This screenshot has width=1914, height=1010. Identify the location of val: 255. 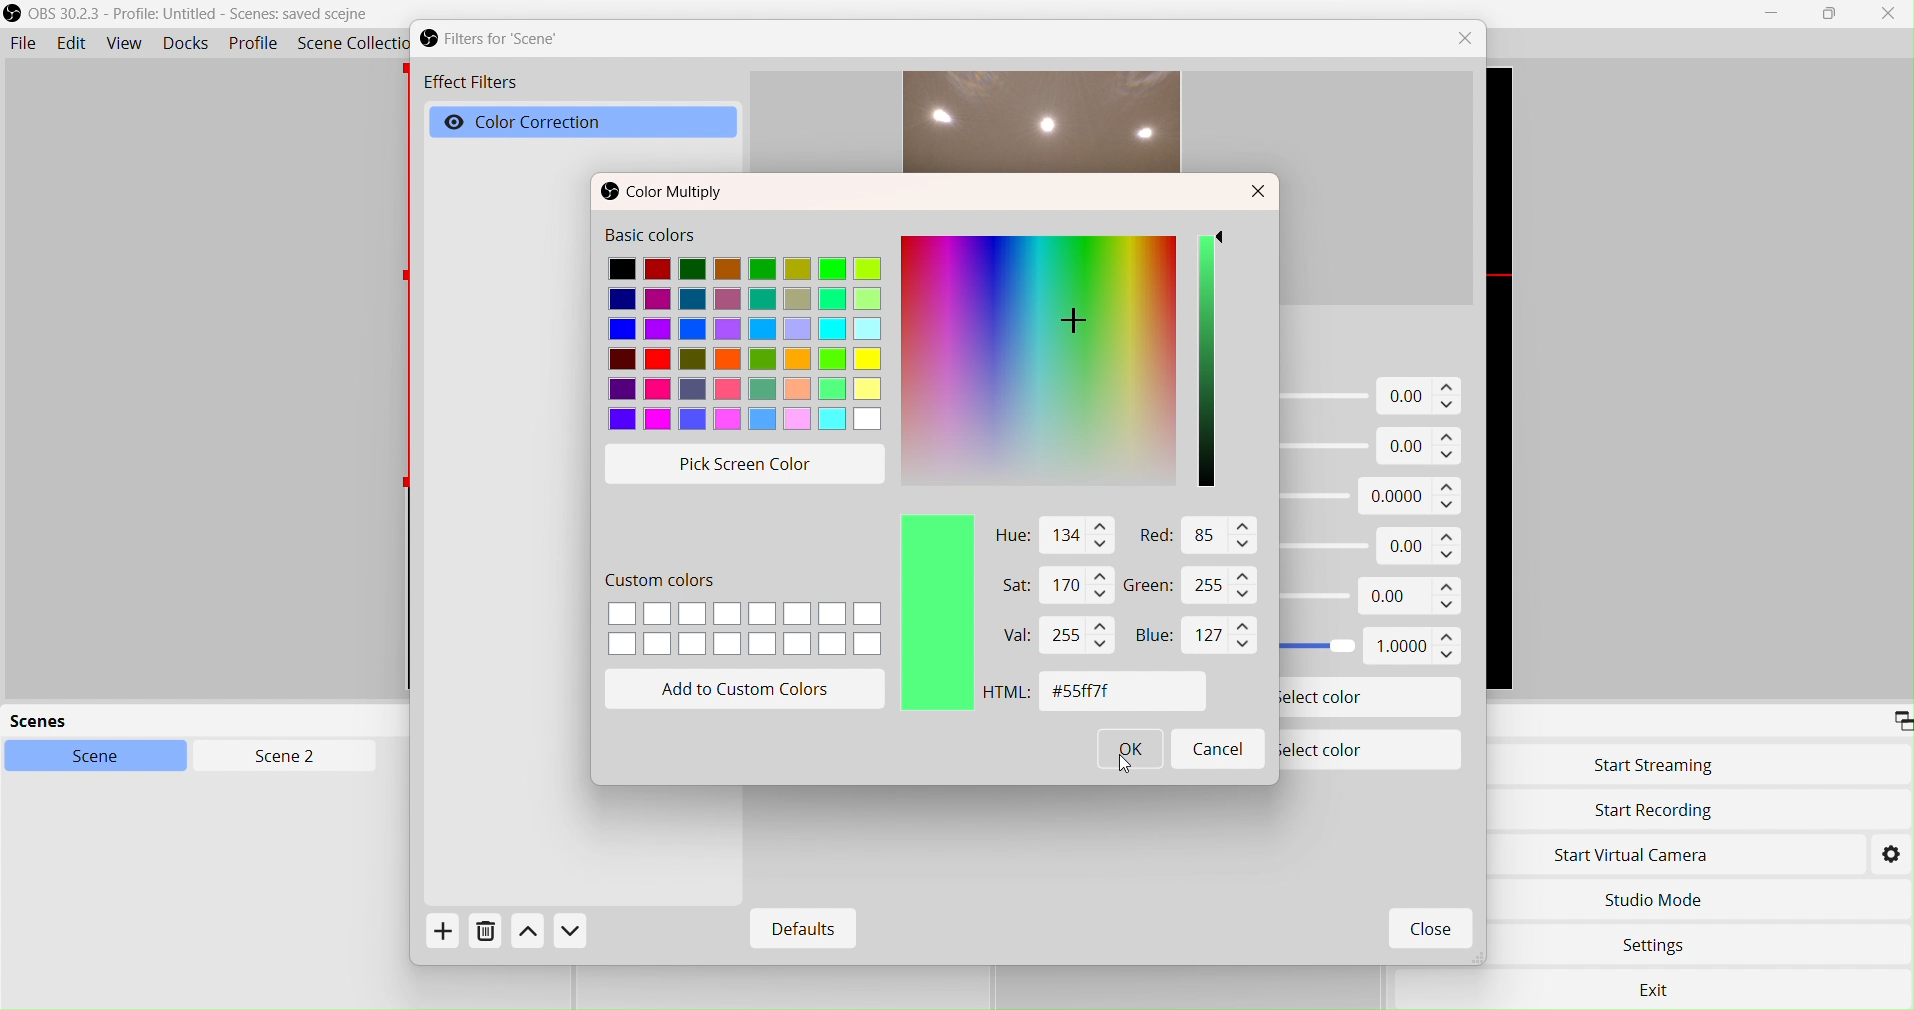
(1053, 636).